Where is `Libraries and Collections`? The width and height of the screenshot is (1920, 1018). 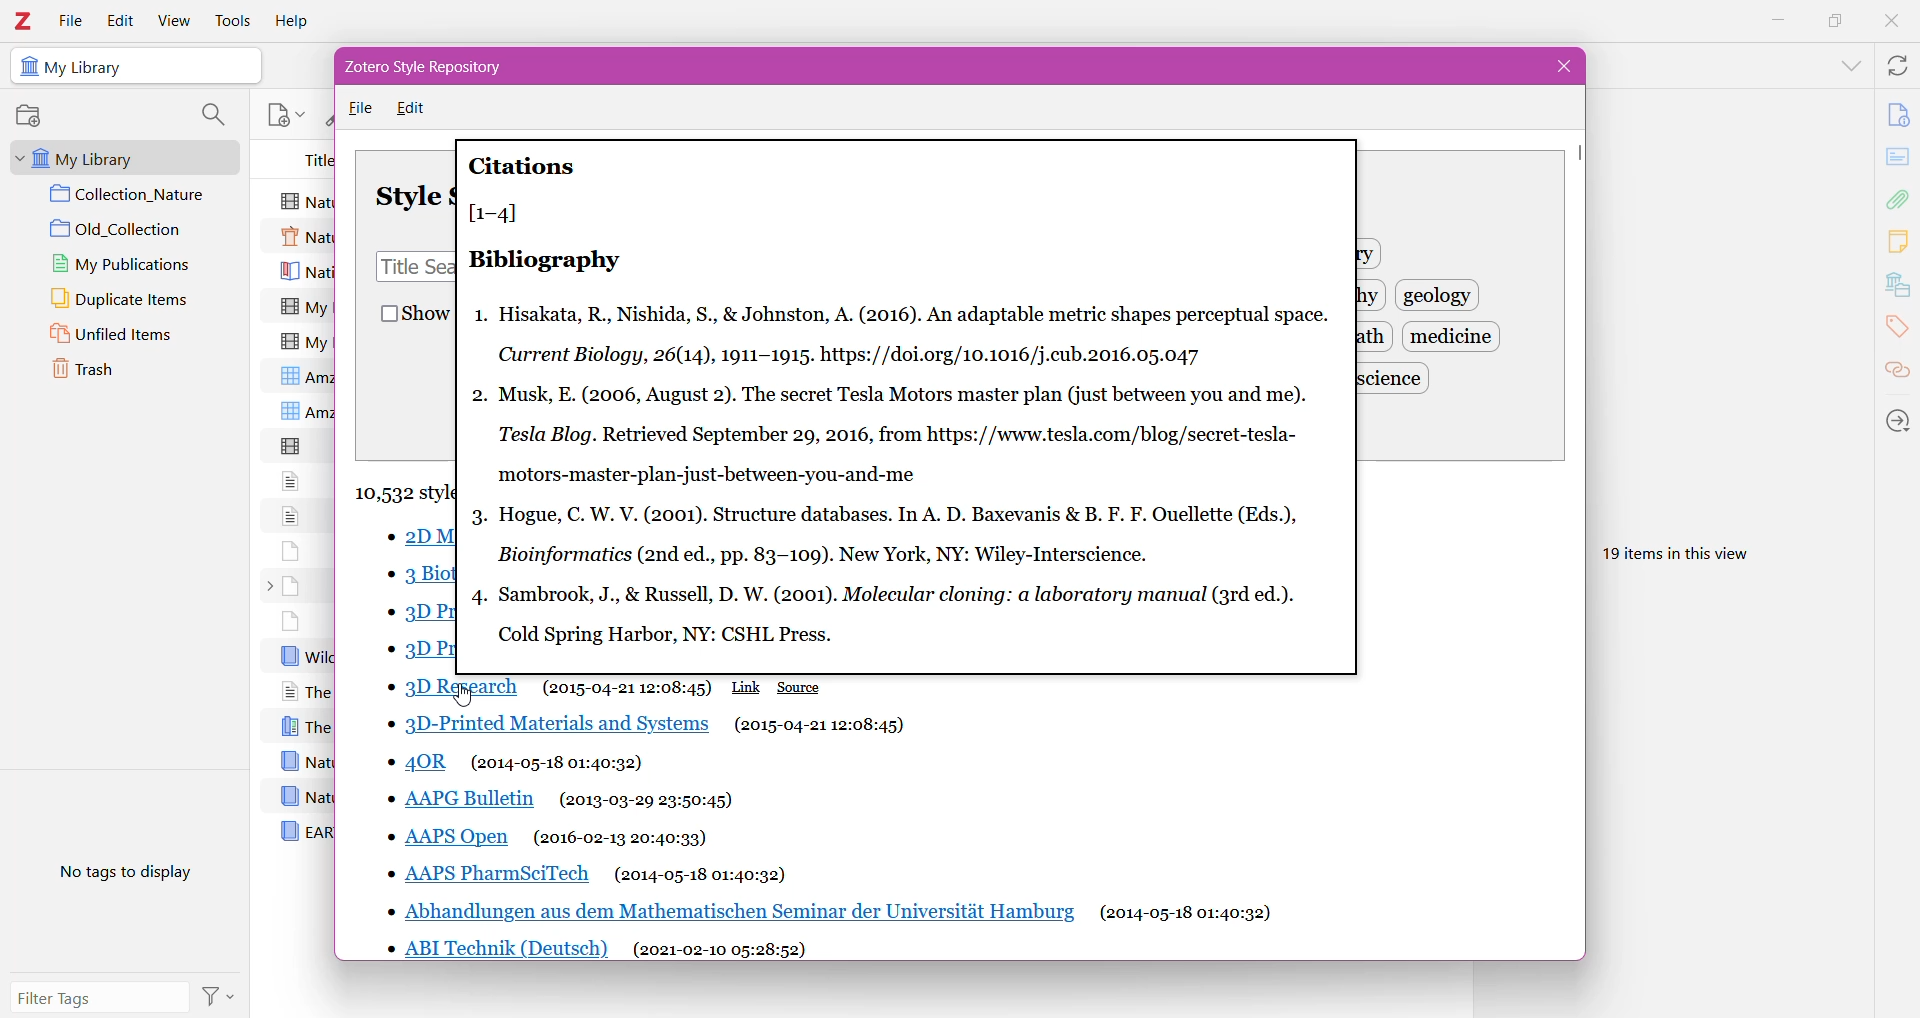
Libraries and Collections is located at coordinates (1897, 285).